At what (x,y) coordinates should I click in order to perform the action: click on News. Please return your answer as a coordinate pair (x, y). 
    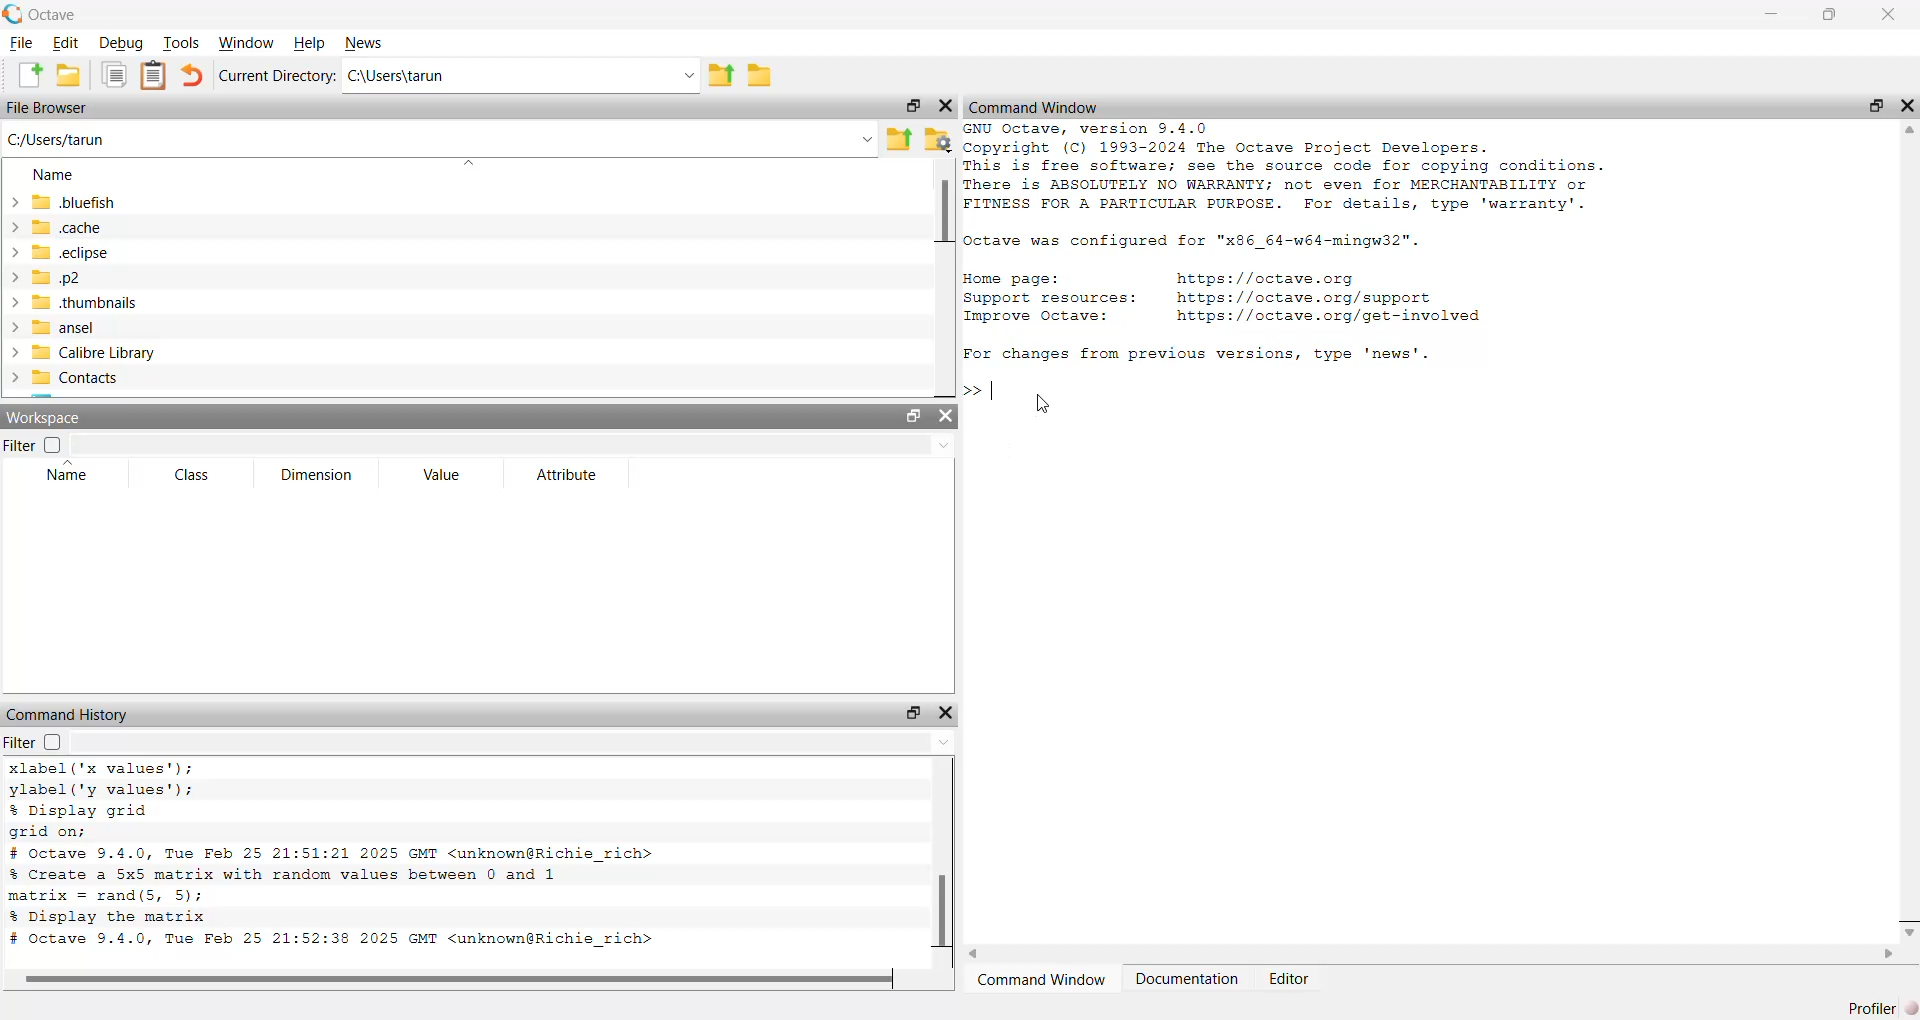
    Looking at the image, I should click on (368, 41).